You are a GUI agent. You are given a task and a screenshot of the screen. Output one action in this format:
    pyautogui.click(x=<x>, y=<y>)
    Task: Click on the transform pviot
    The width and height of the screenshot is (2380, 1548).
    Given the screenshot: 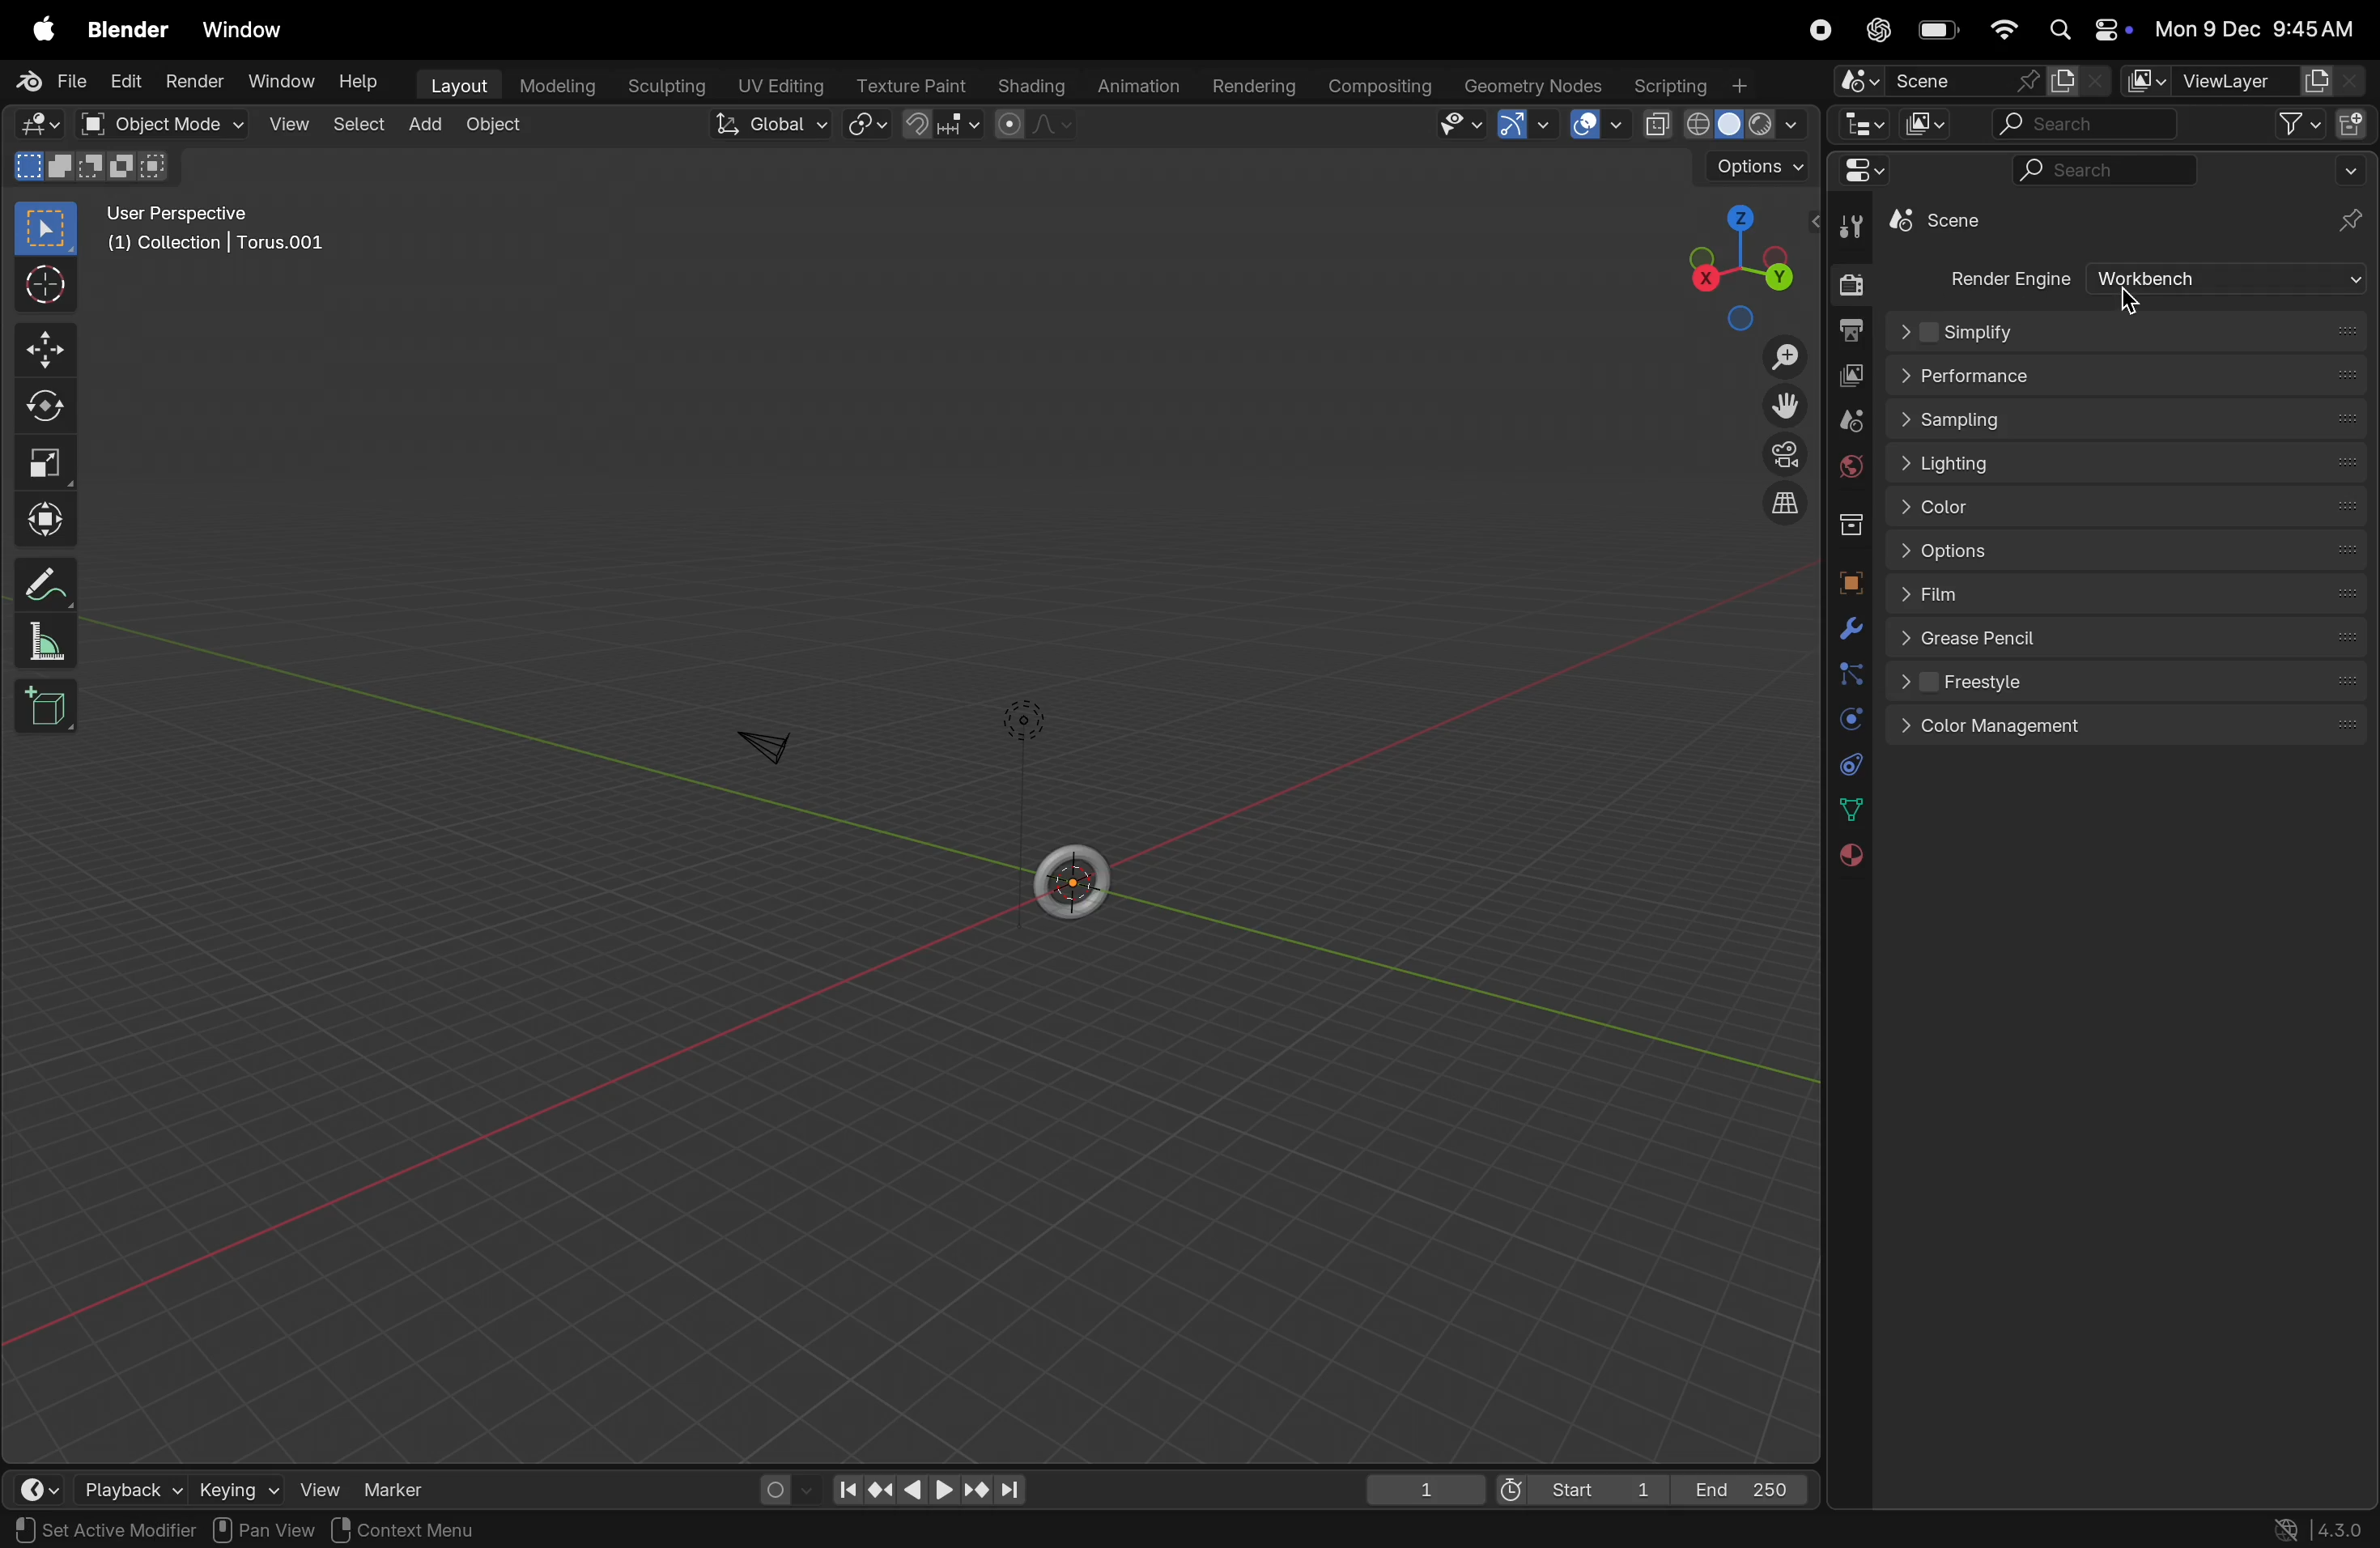 What is the action you would take?
    pyautogui.click(x=861, y=130)
    